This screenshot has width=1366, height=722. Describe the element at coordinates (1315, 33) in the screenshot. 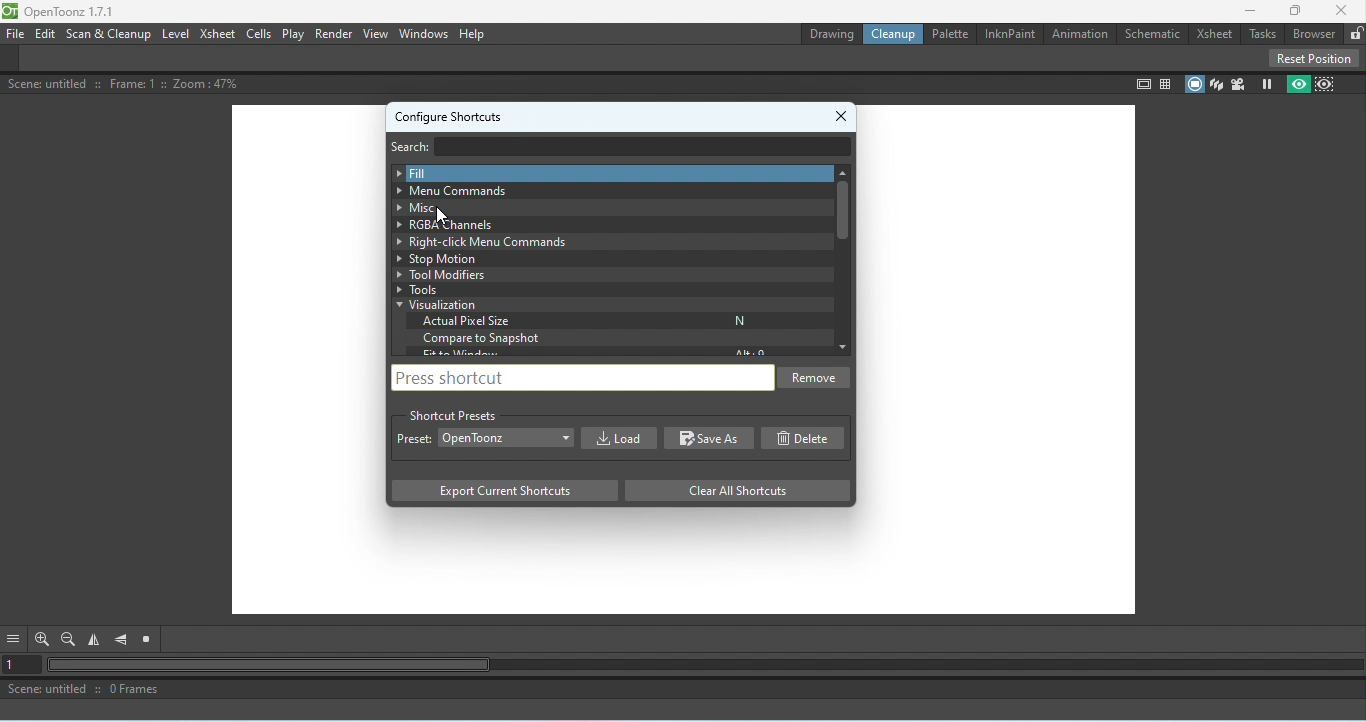

I see `Broswer` at that location.